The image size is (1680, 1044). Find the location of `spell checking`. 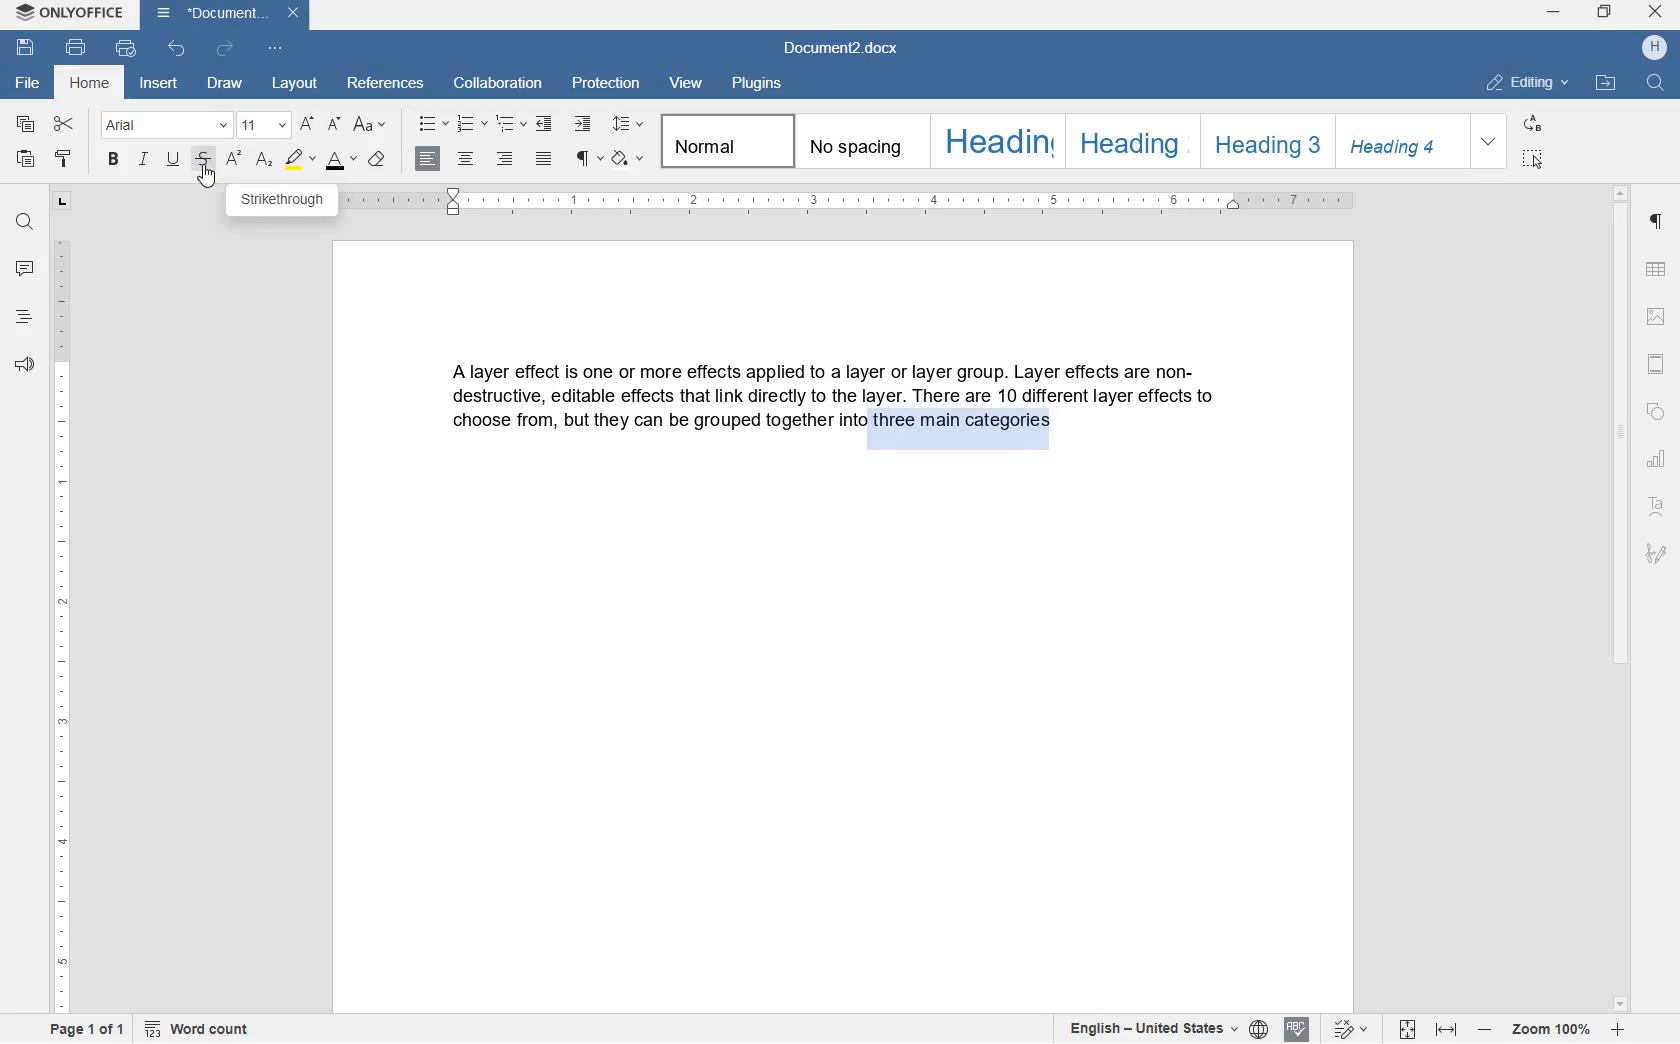

spell checking is located at coordinates (1298, 1028).